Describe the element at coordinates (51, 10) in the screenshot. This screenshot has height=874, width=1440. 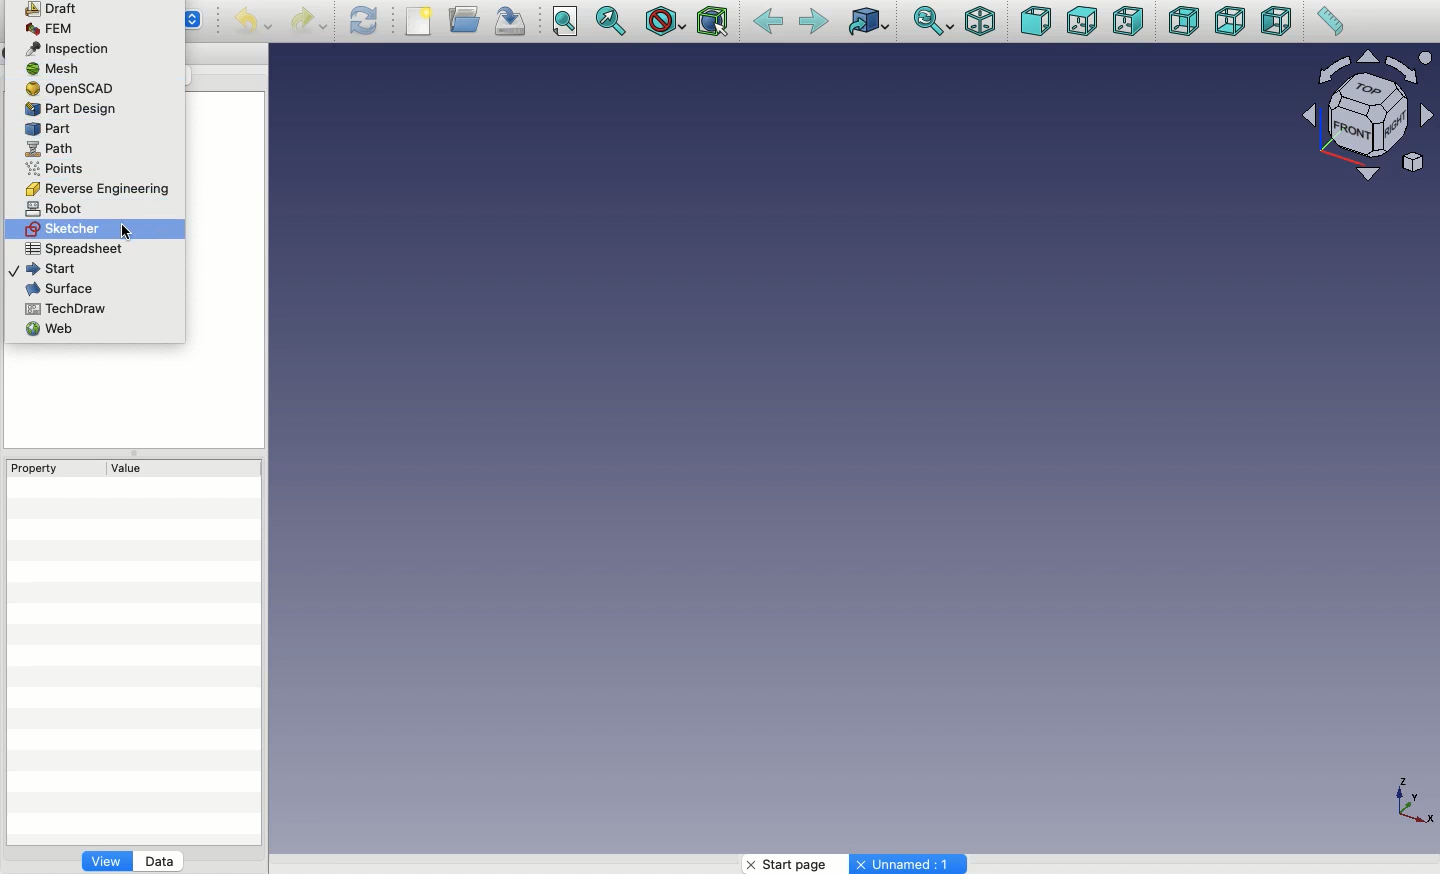
I see `Draft` at that location.